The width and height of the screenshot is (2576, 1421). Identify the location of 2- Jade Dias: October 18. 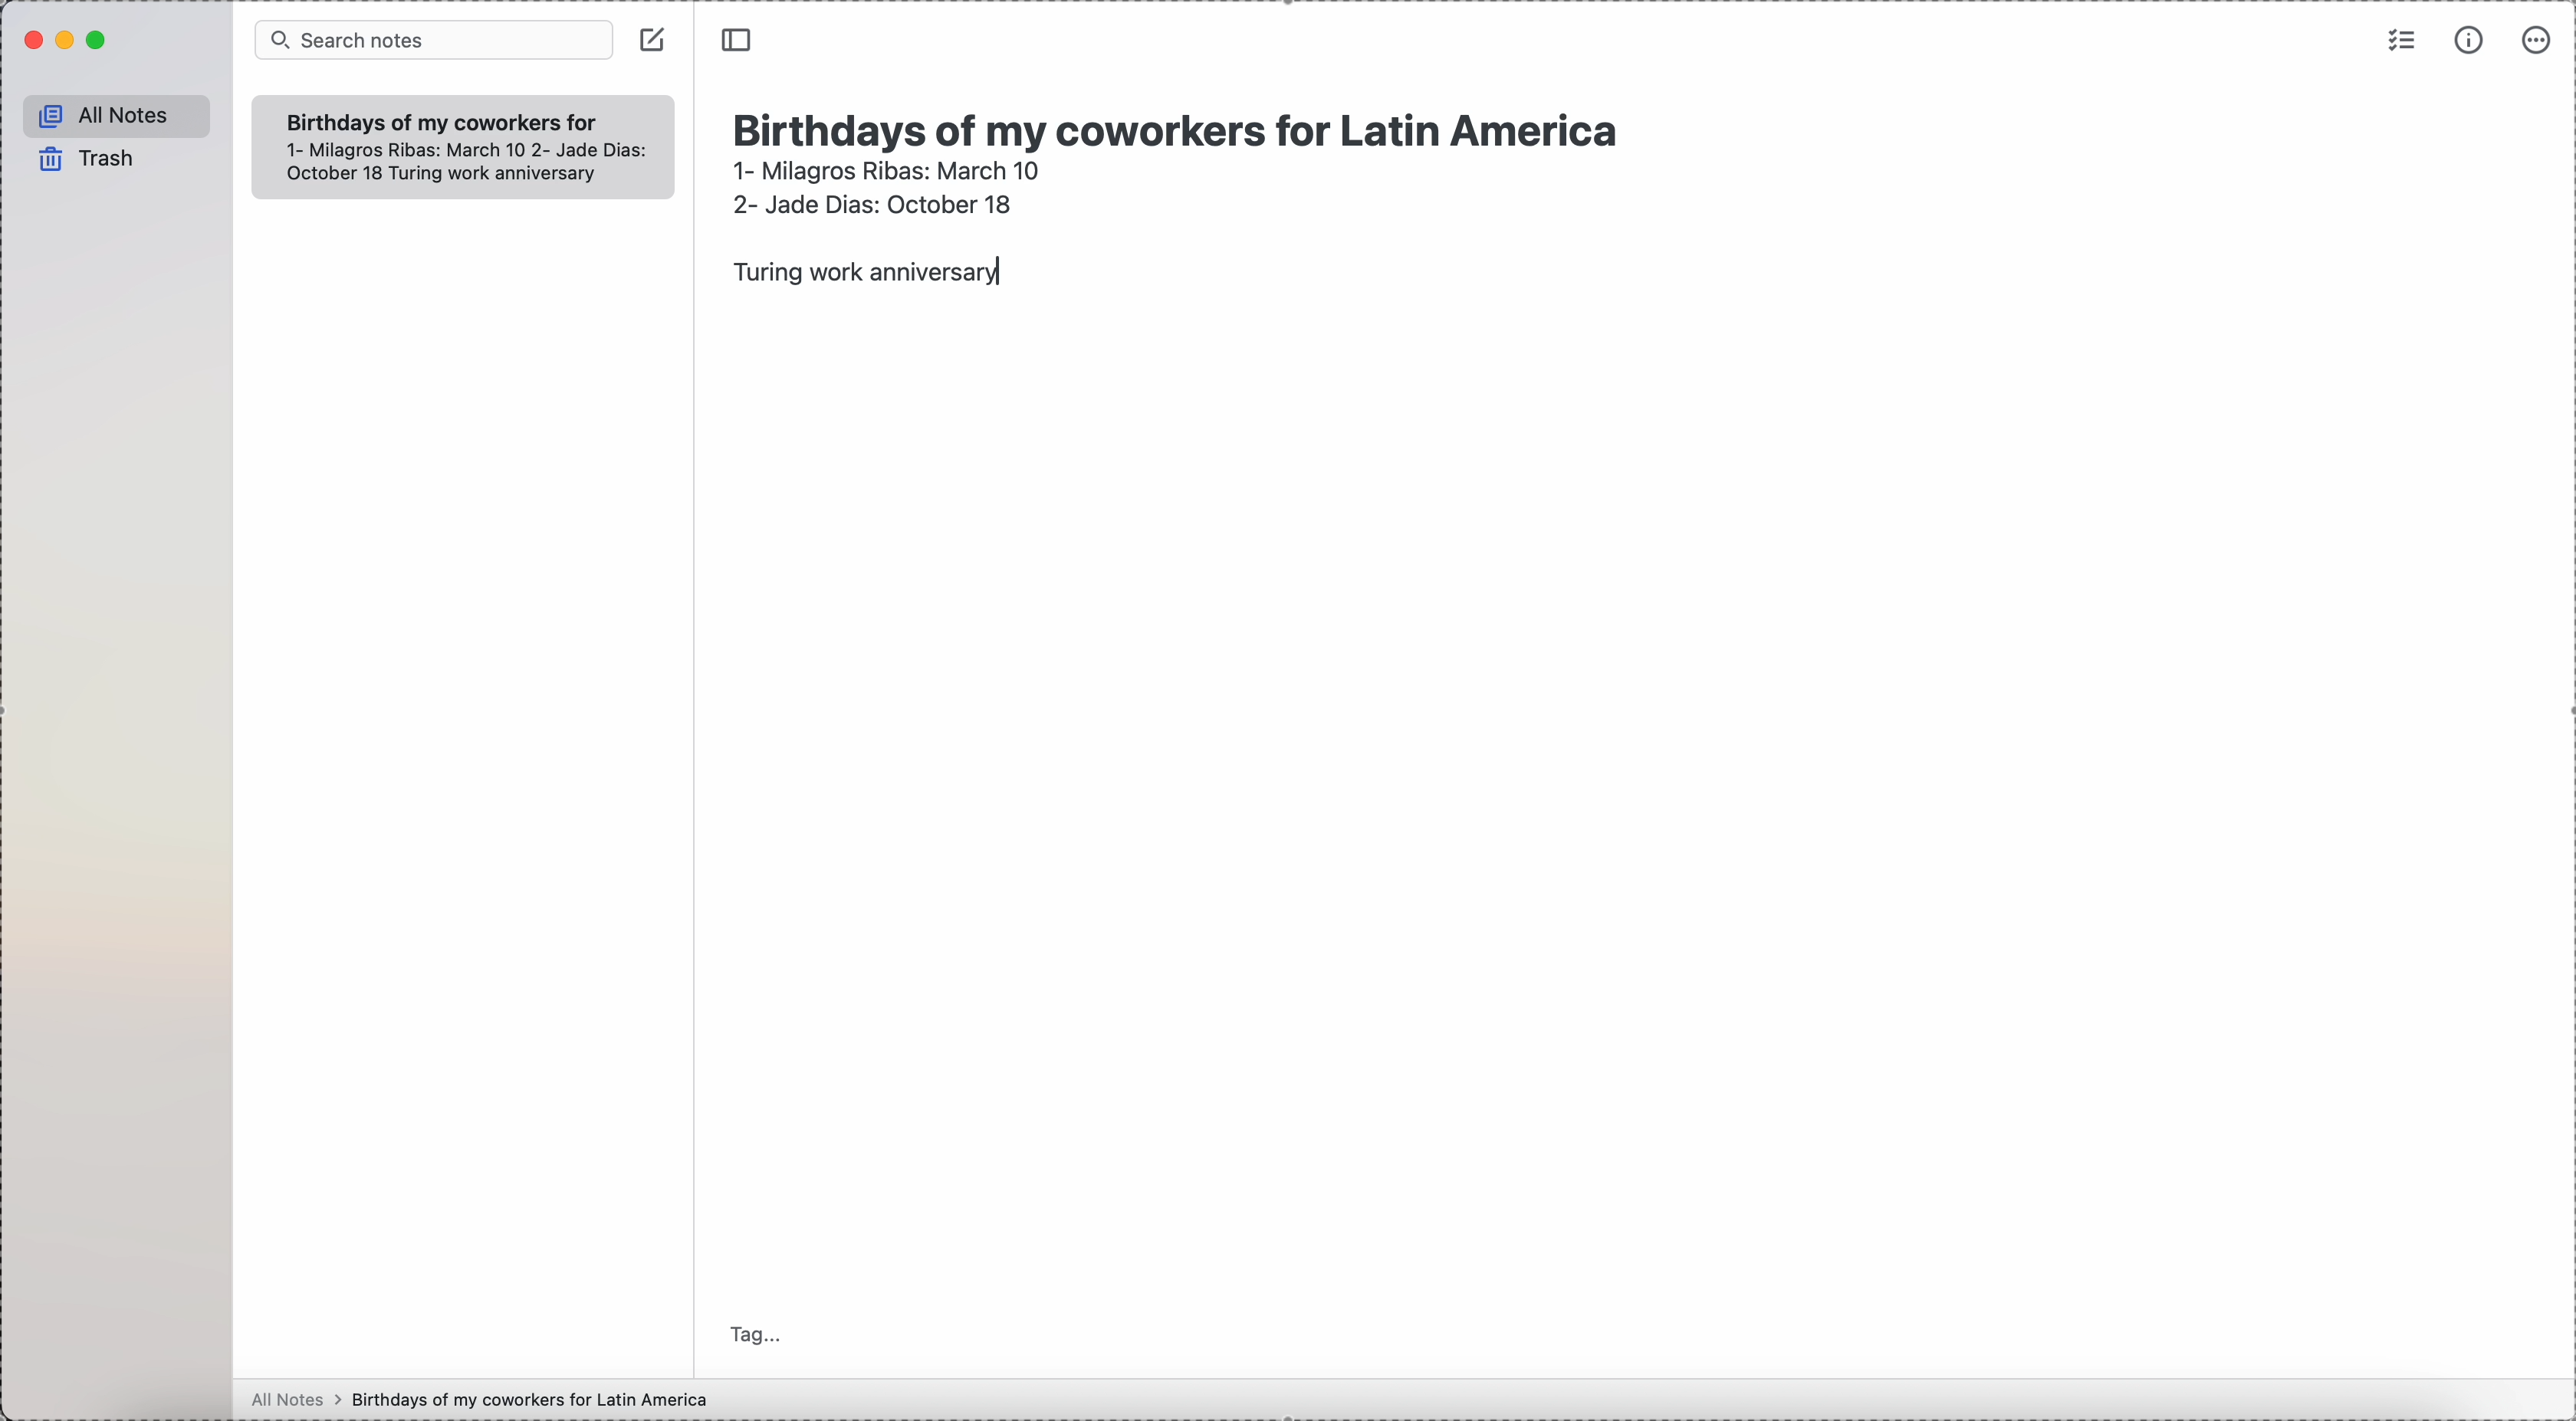
(870, 201).